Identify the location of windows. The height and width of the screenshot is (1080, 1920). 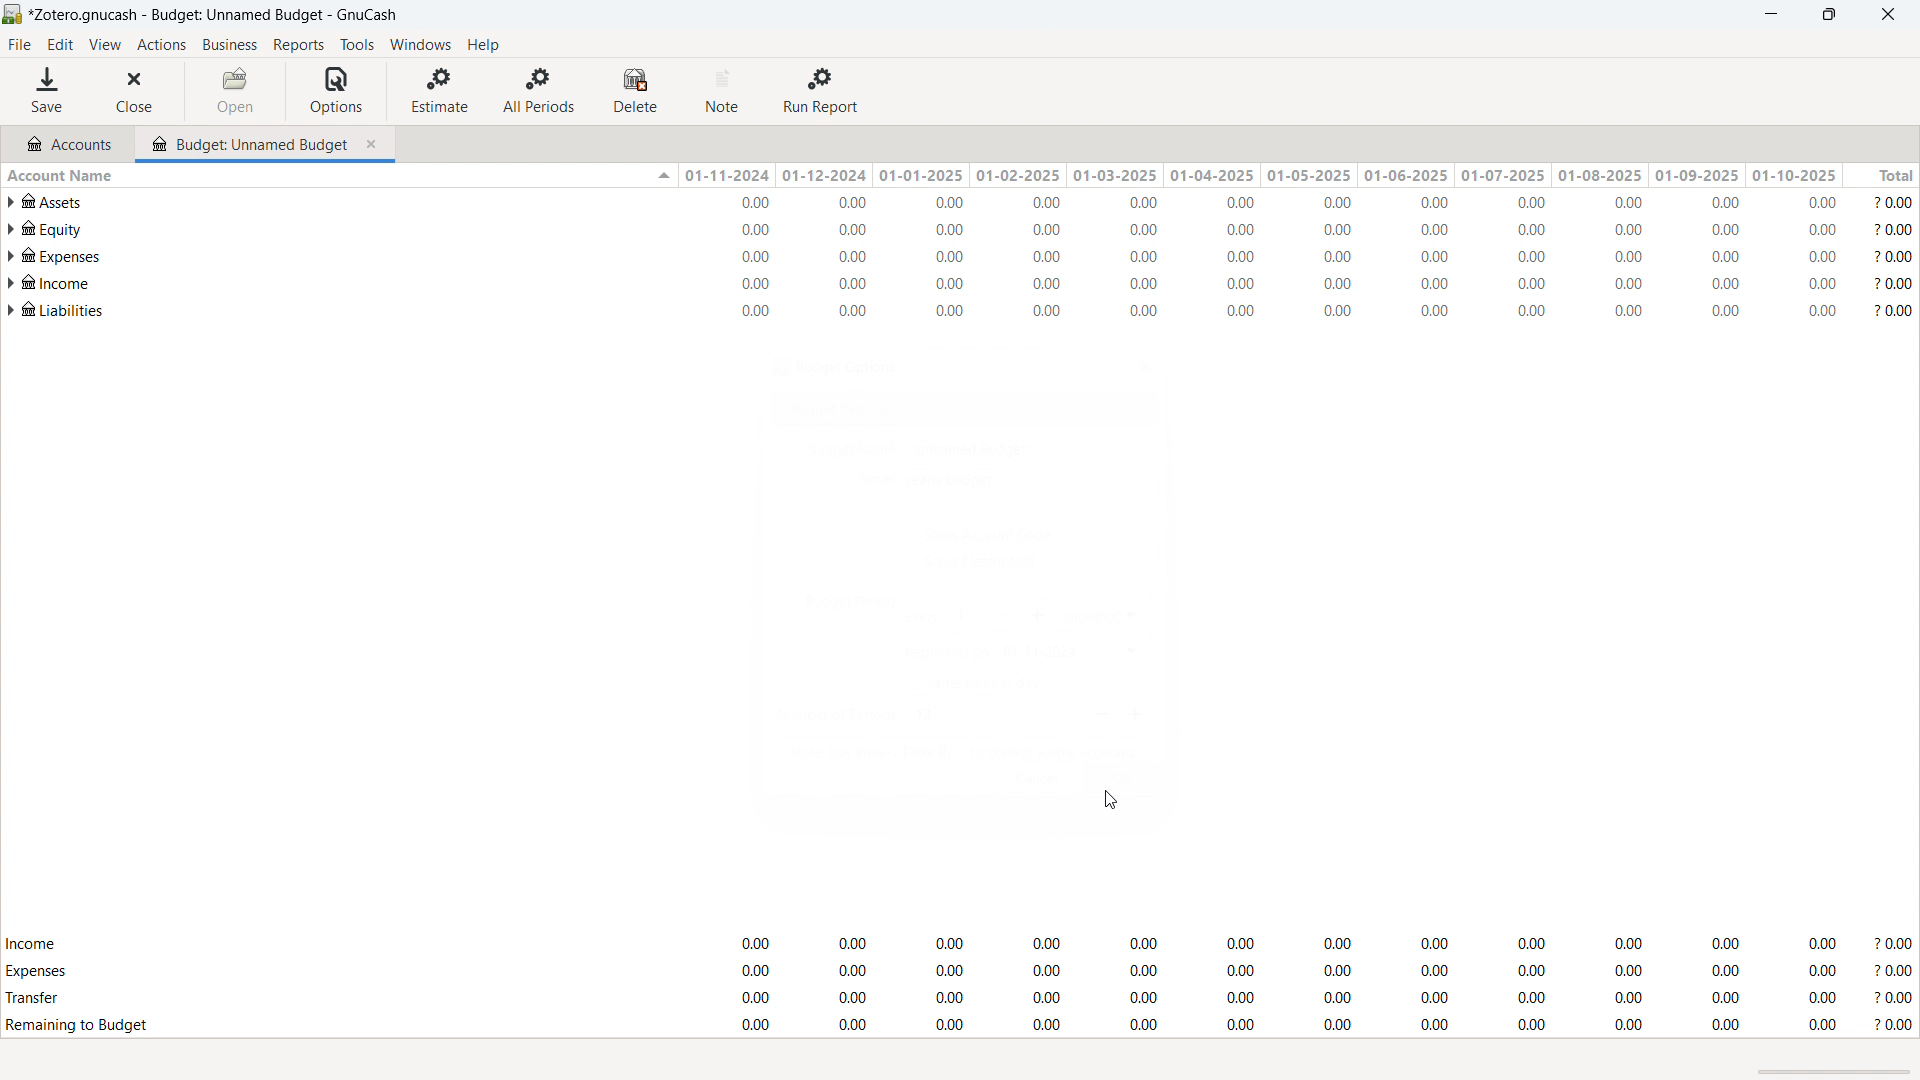
(421, 45).